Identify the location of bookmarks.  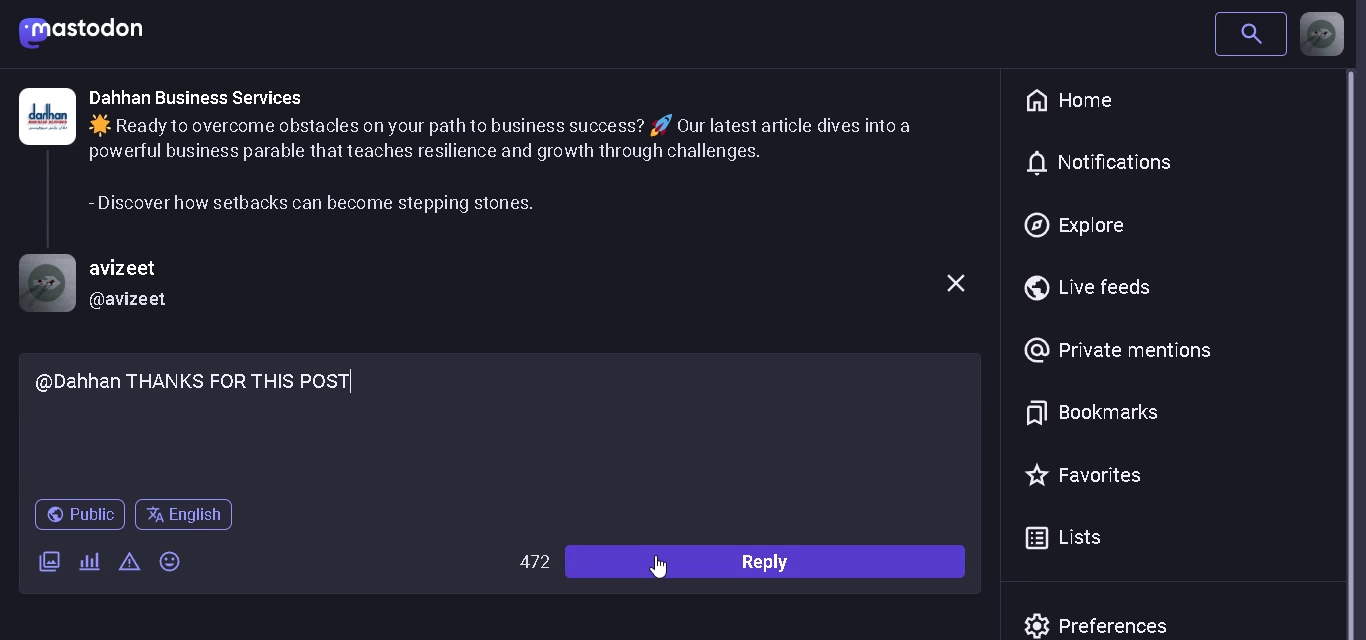
(1092, 411).